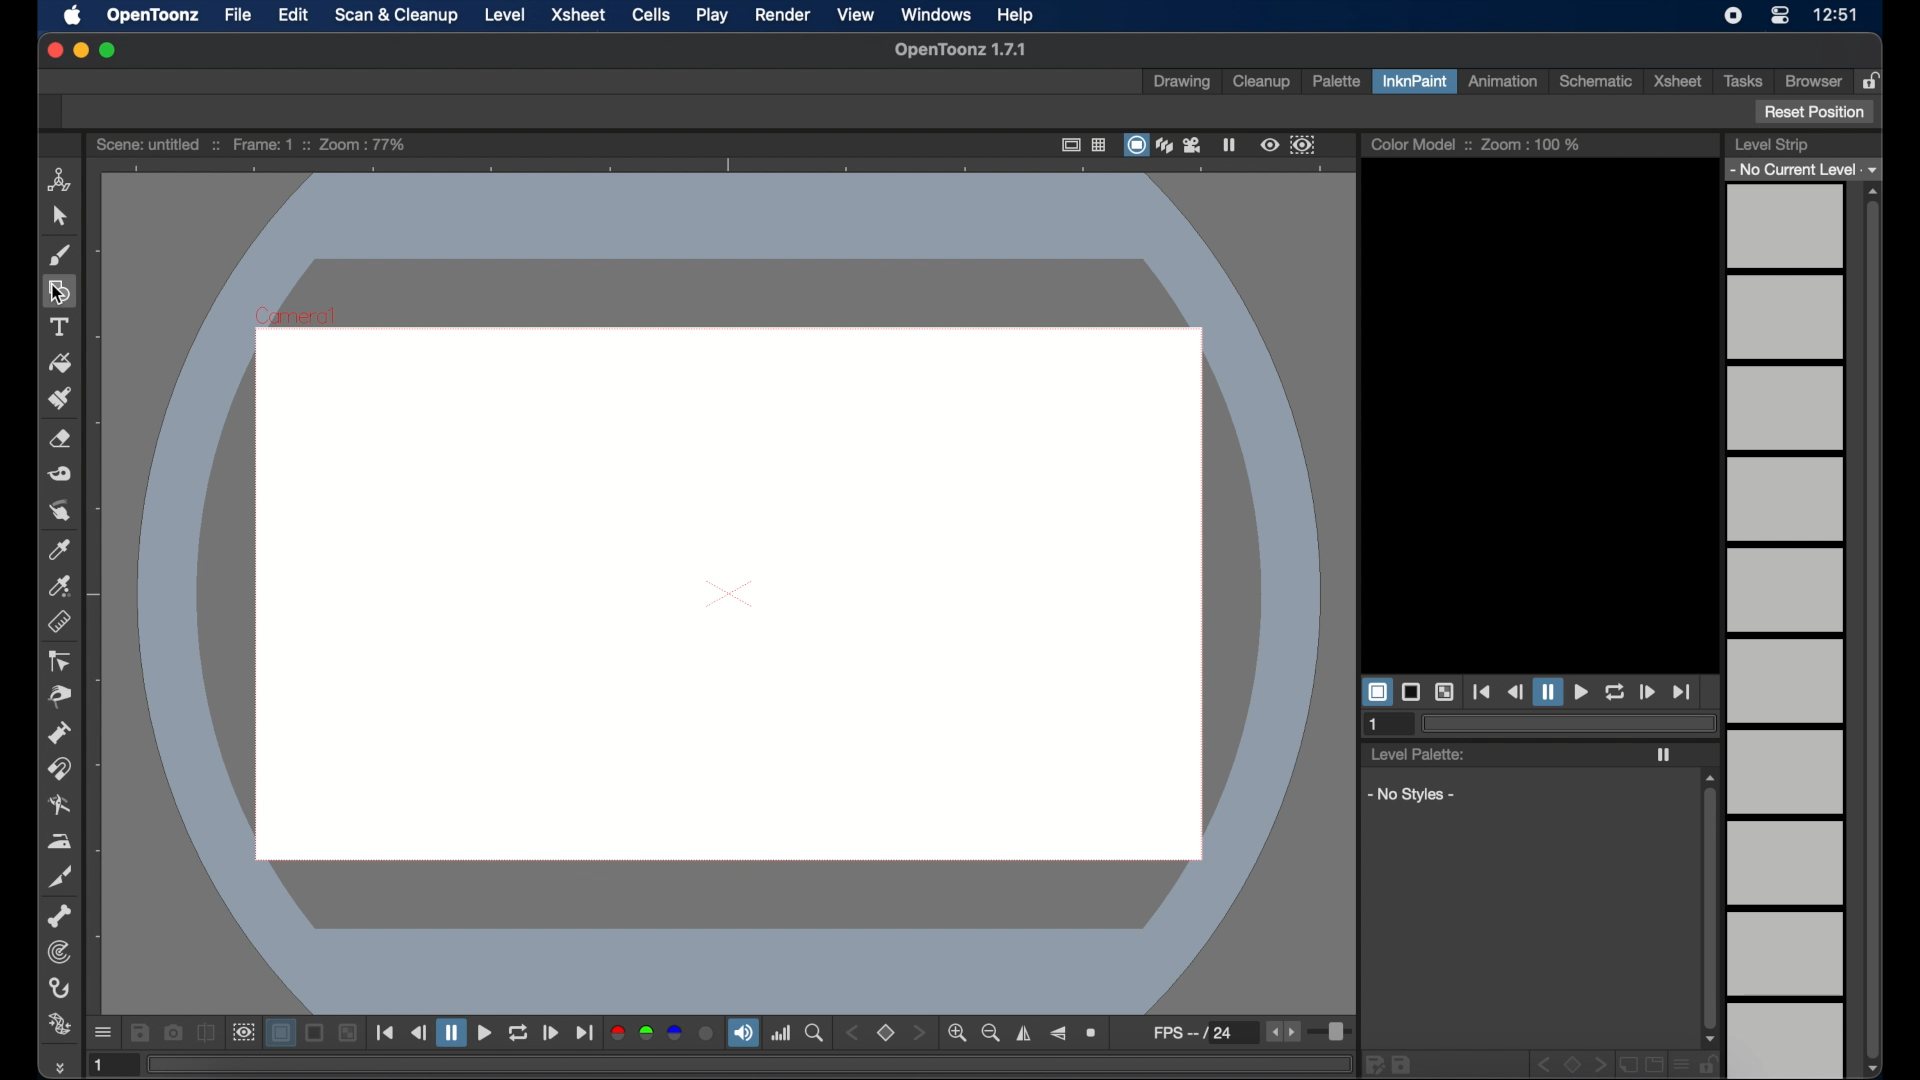  What do you see at coordinates (1709, 909) in the screenshot?
I see `scroll box` at bounding box center [1709, 909].